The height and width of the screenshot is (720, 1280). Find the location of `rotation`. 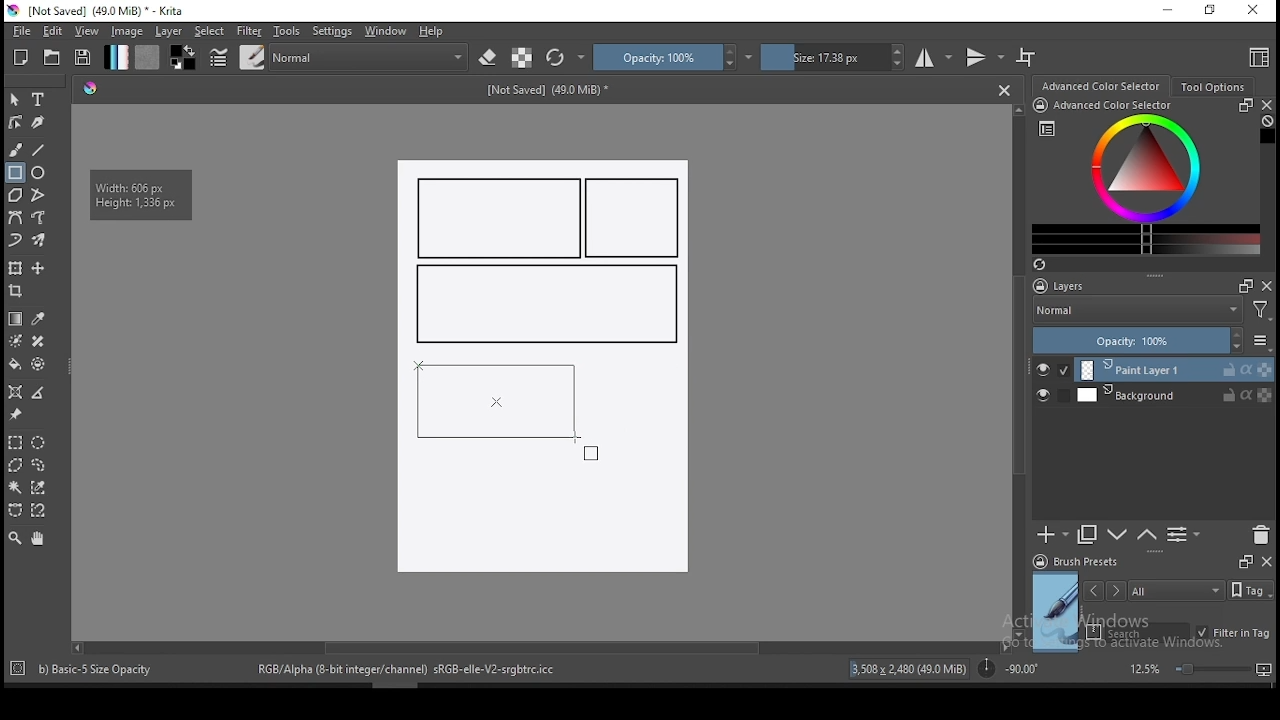

rotation is located at coordinates (1008, 667).